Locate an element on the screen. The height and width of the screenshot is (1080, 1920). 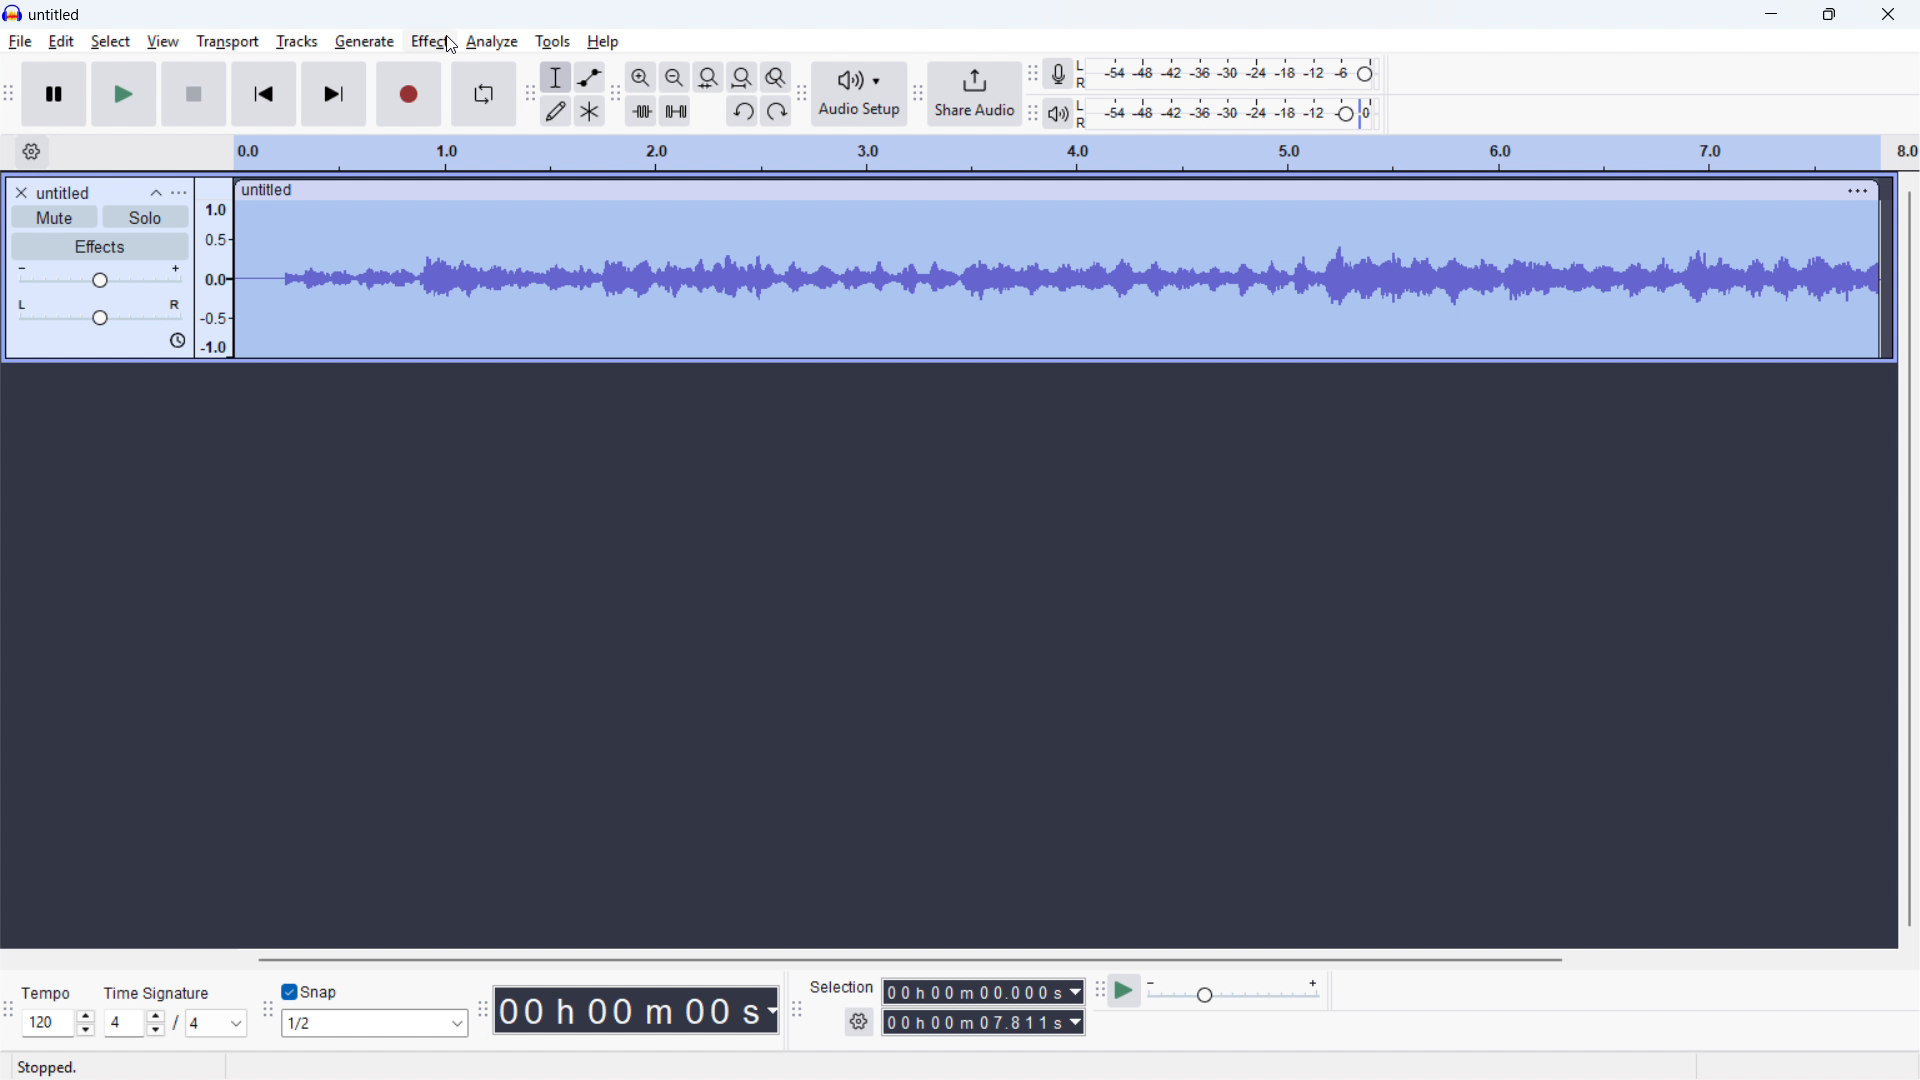
skip to start is located at coordinates (264, 94).